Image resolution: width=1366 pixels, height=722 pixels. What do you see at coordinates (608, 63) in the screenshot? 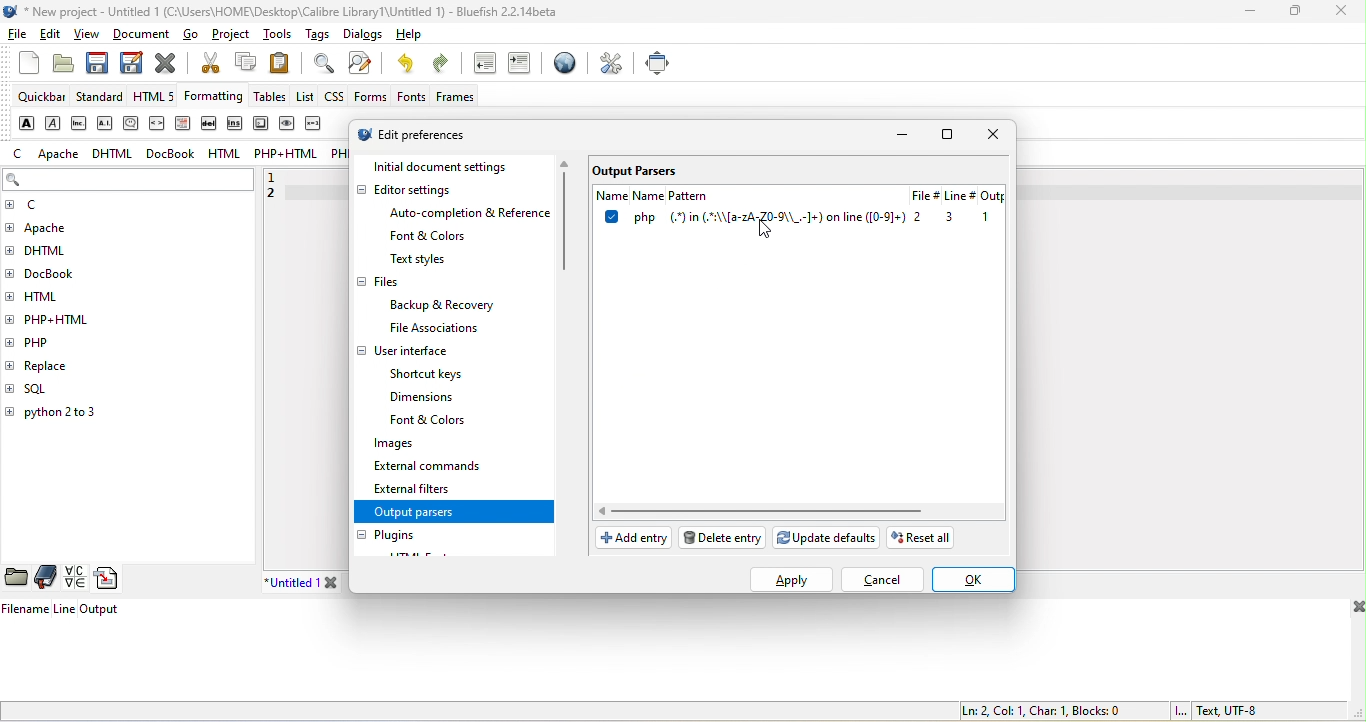
I see `preferences` at bounding box center [608, 63].